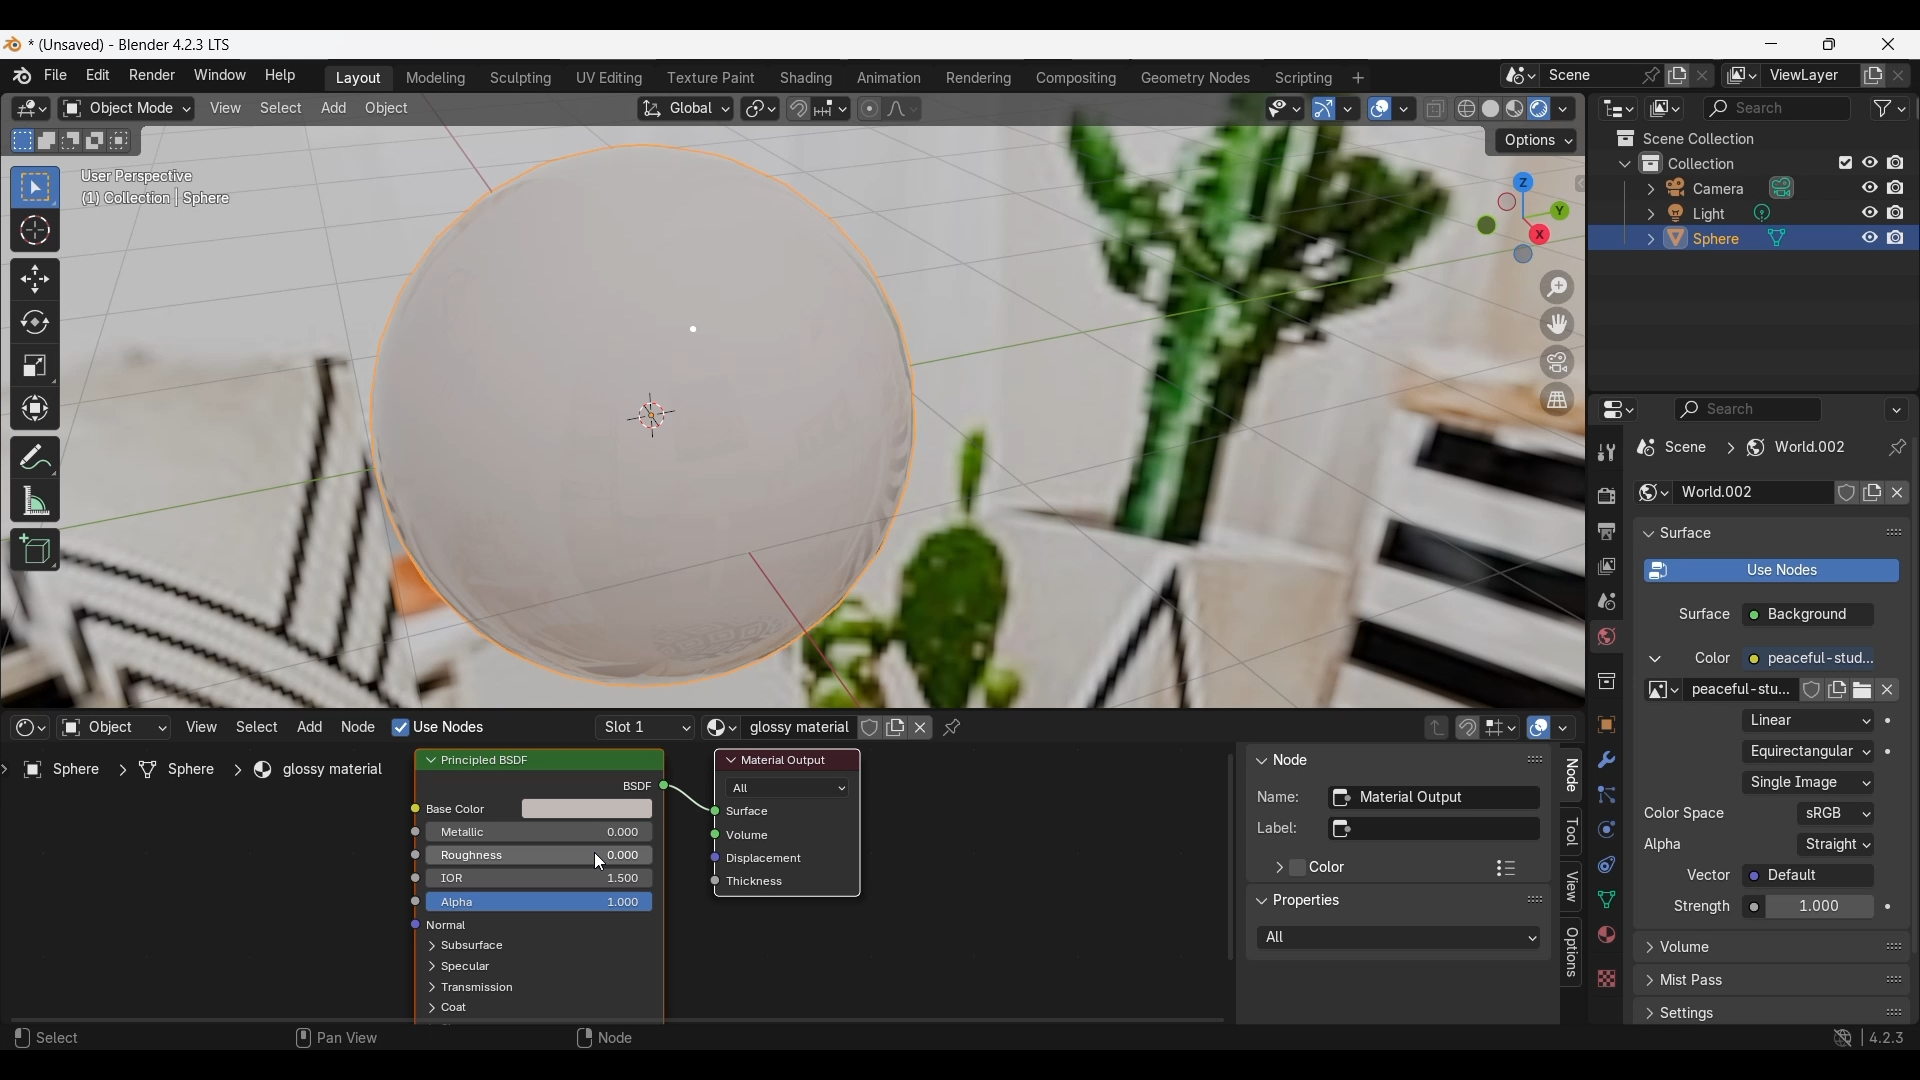 The width and height of the screenshot is (1920, 1080). What do you see at coordinates (35, 231) in the screenshot?
I see `Cursor` at bounding box center [35, 231].